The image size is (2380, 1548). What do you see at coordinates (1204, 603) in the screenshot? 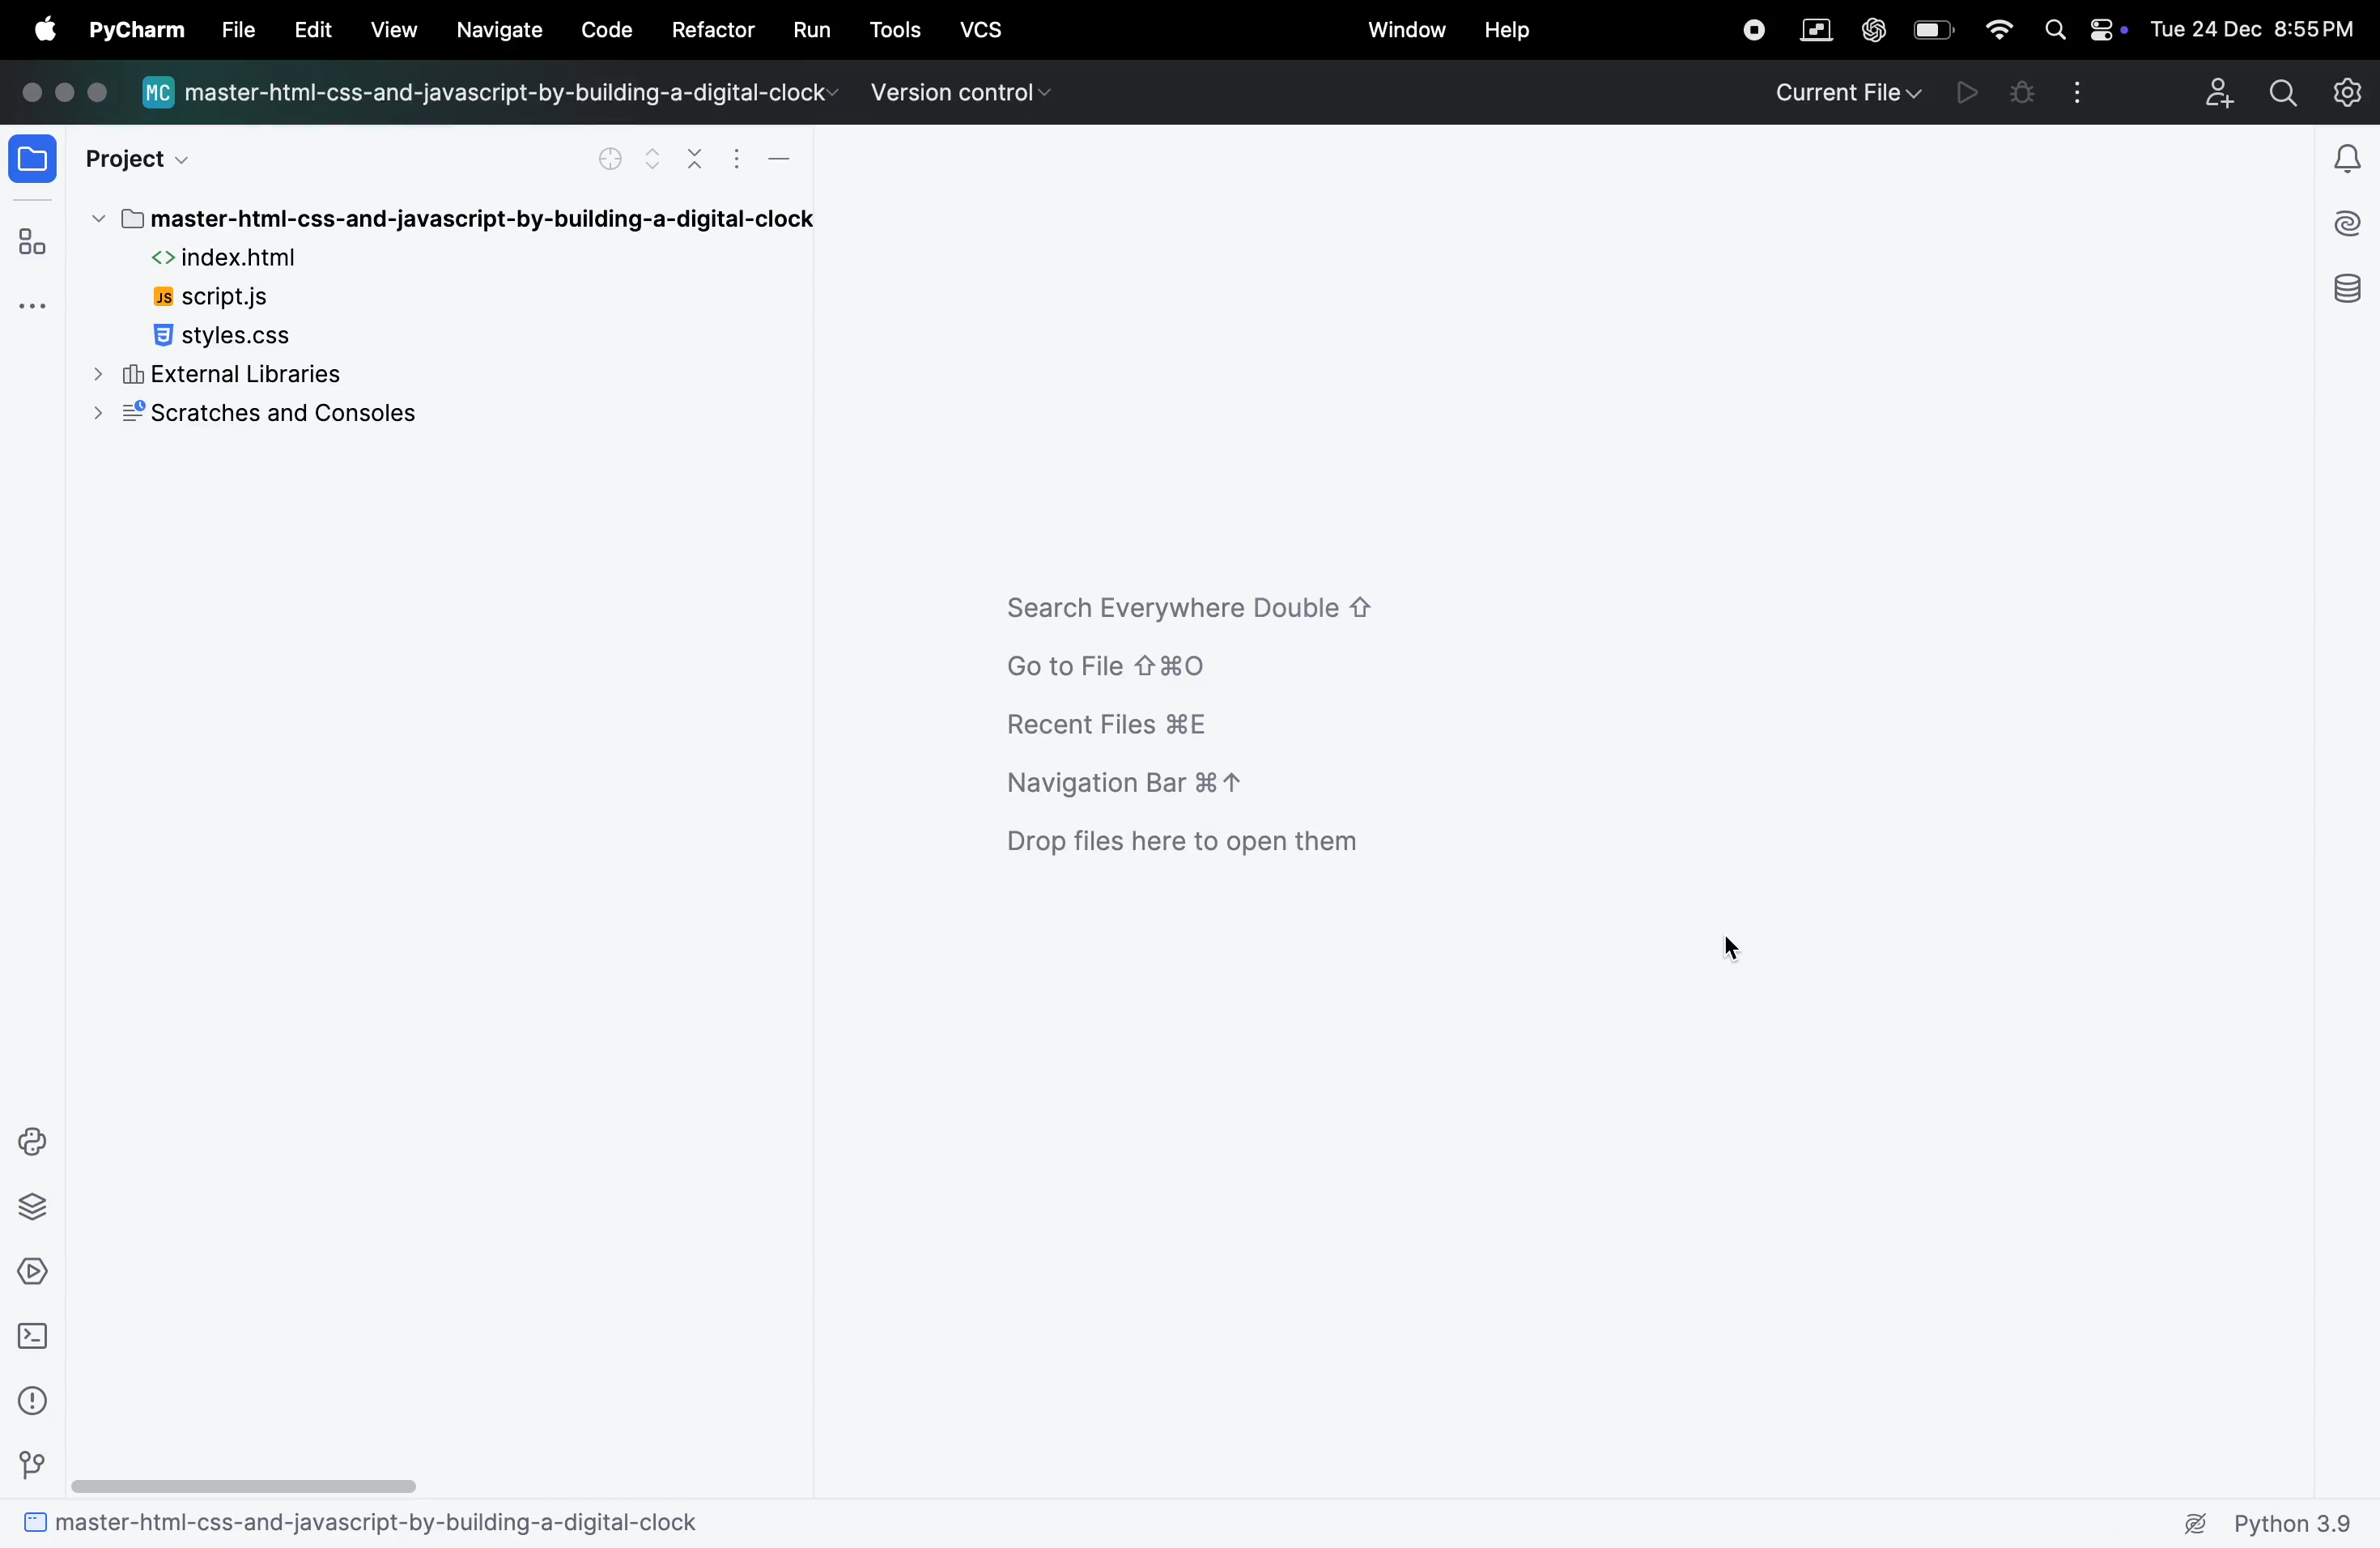
I see `Search Everywhere Double ` at bounding box center [1204, 603].